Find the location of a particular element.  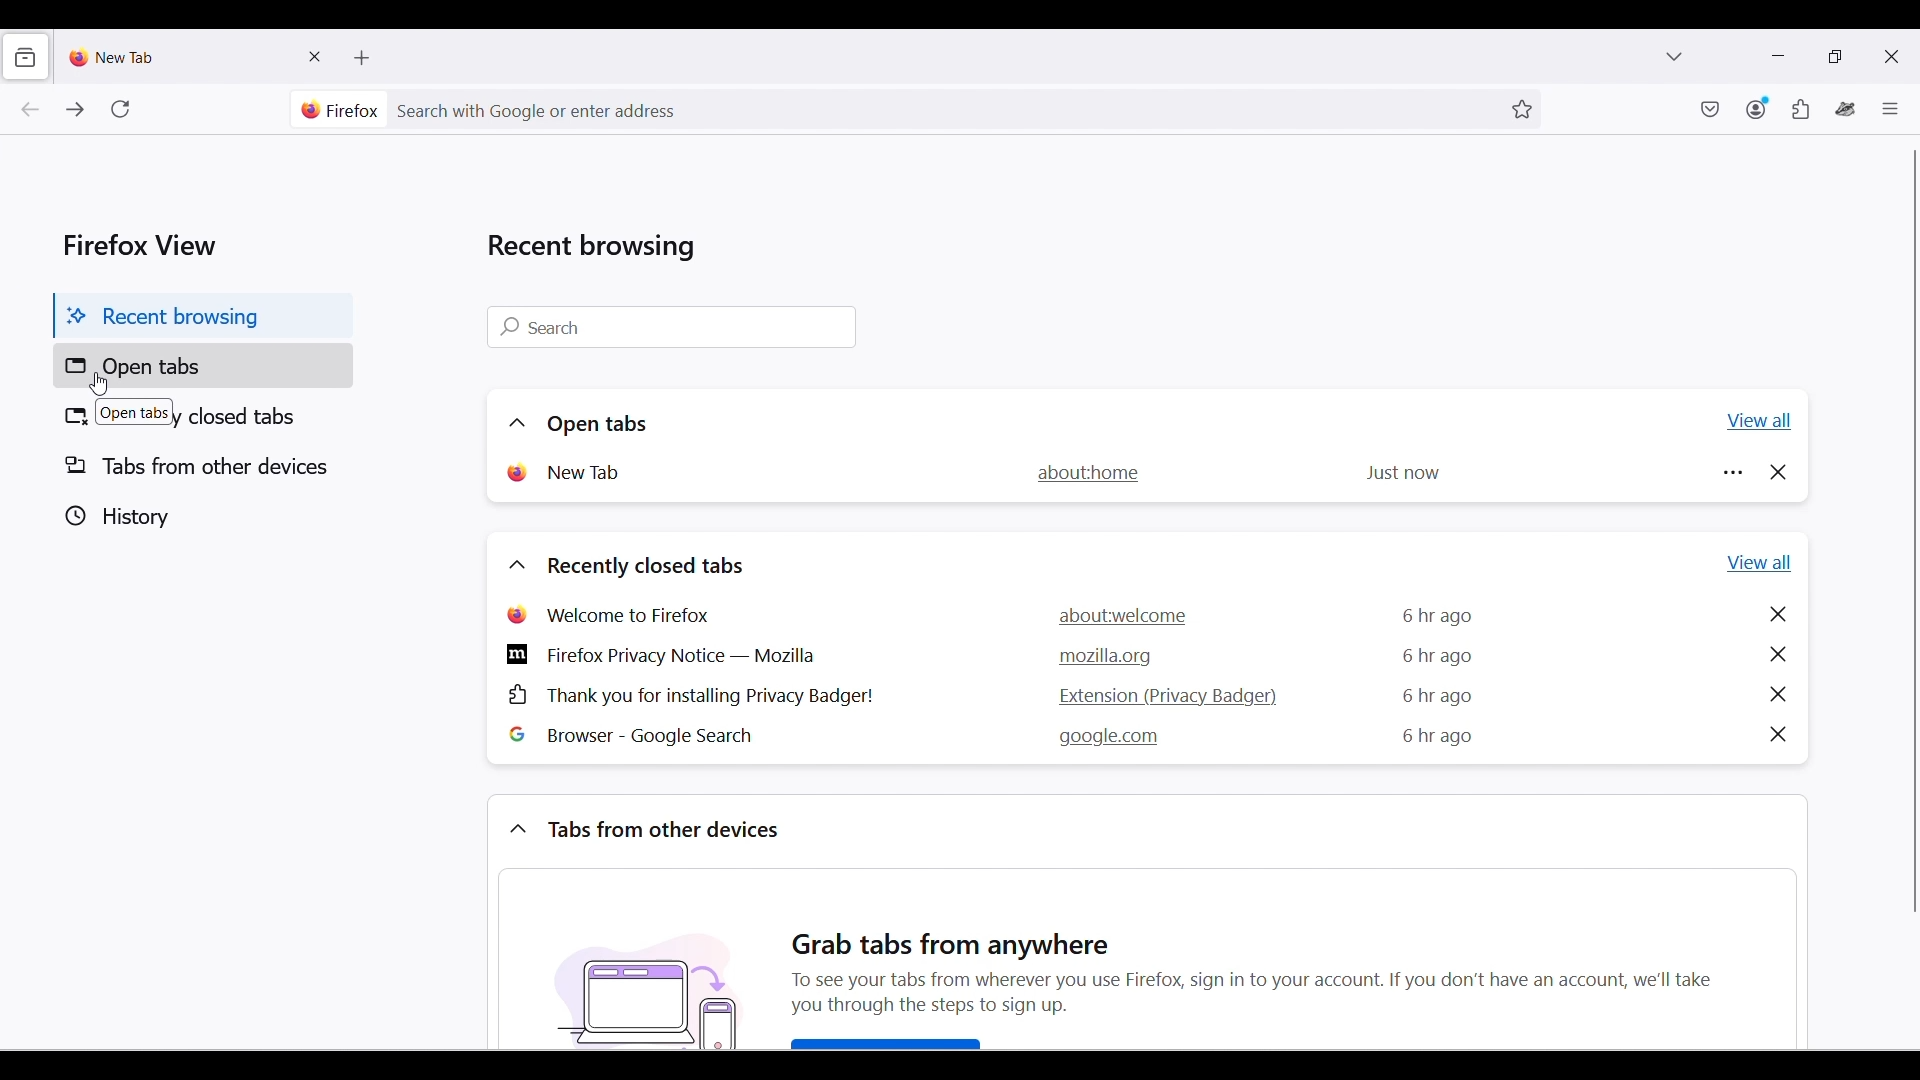

 is located at coordinates (647, 985).